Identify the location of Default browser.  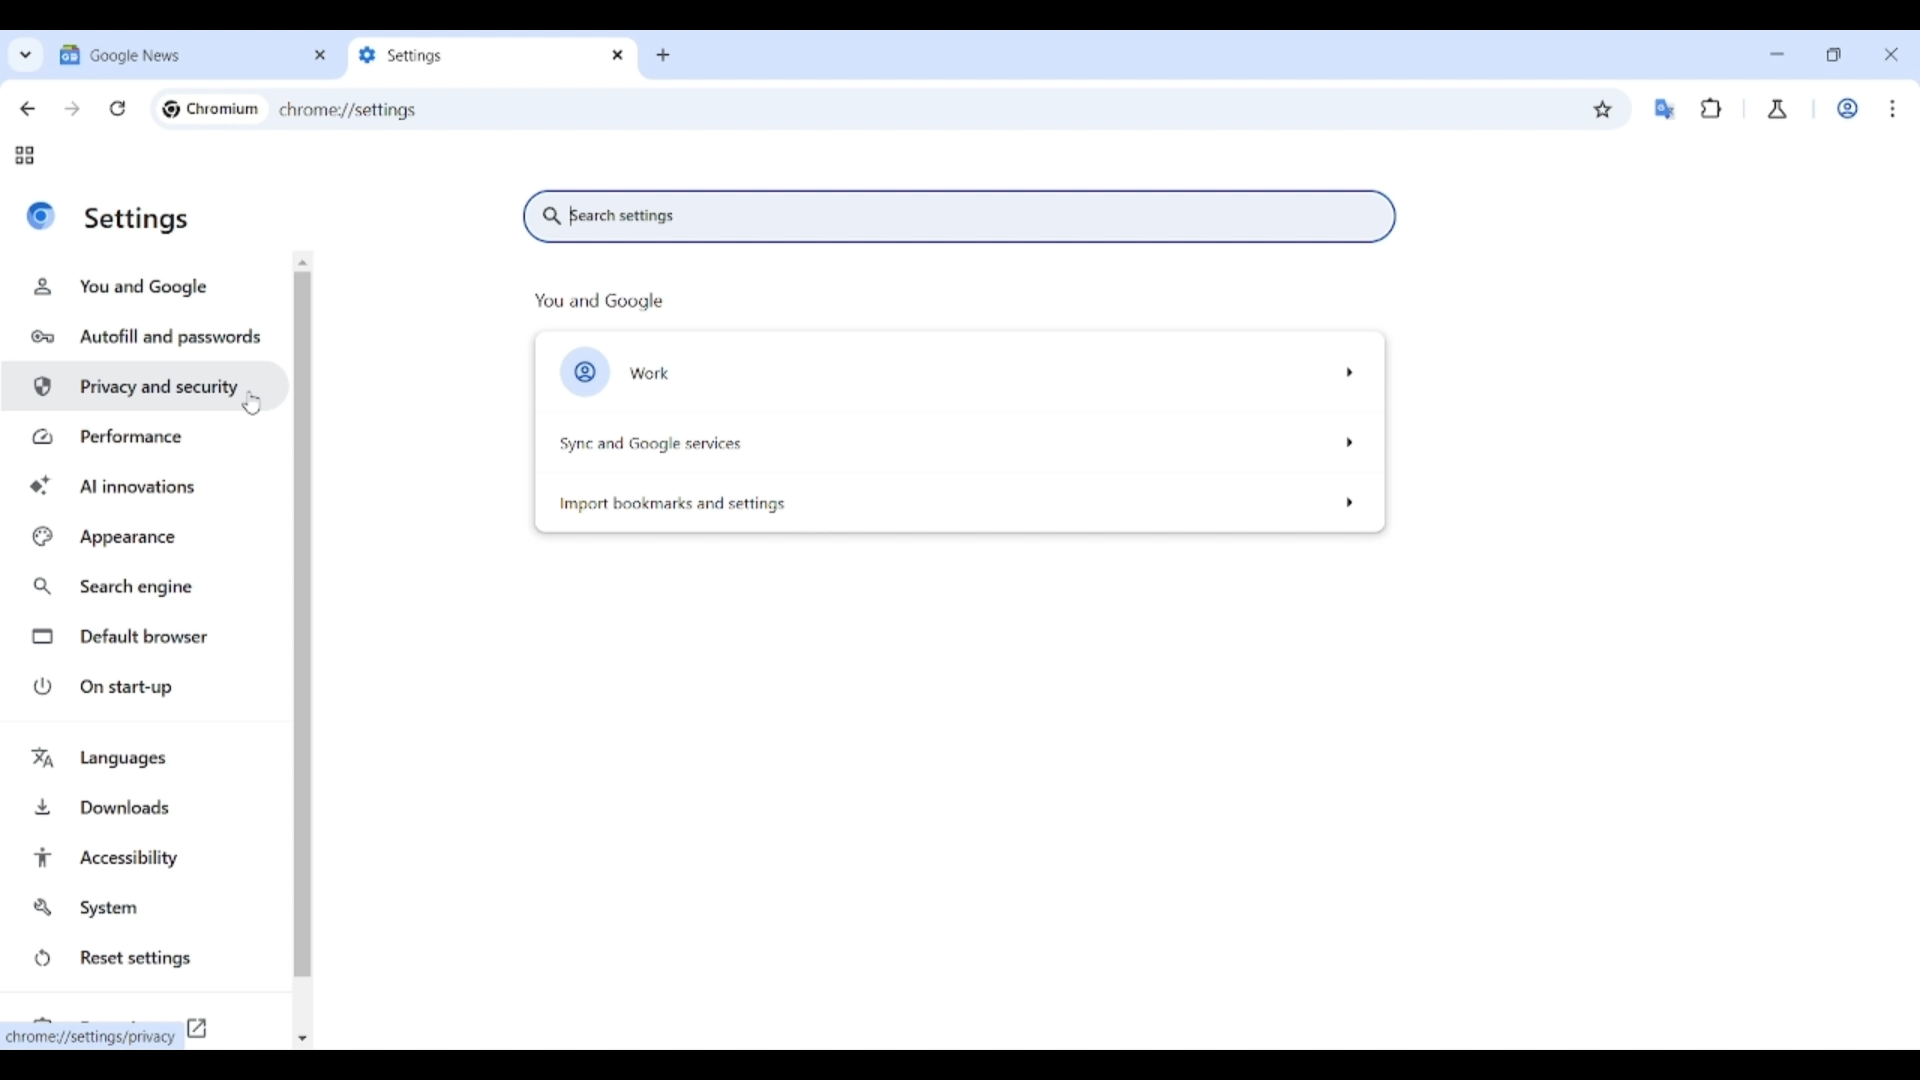
(148, 637).